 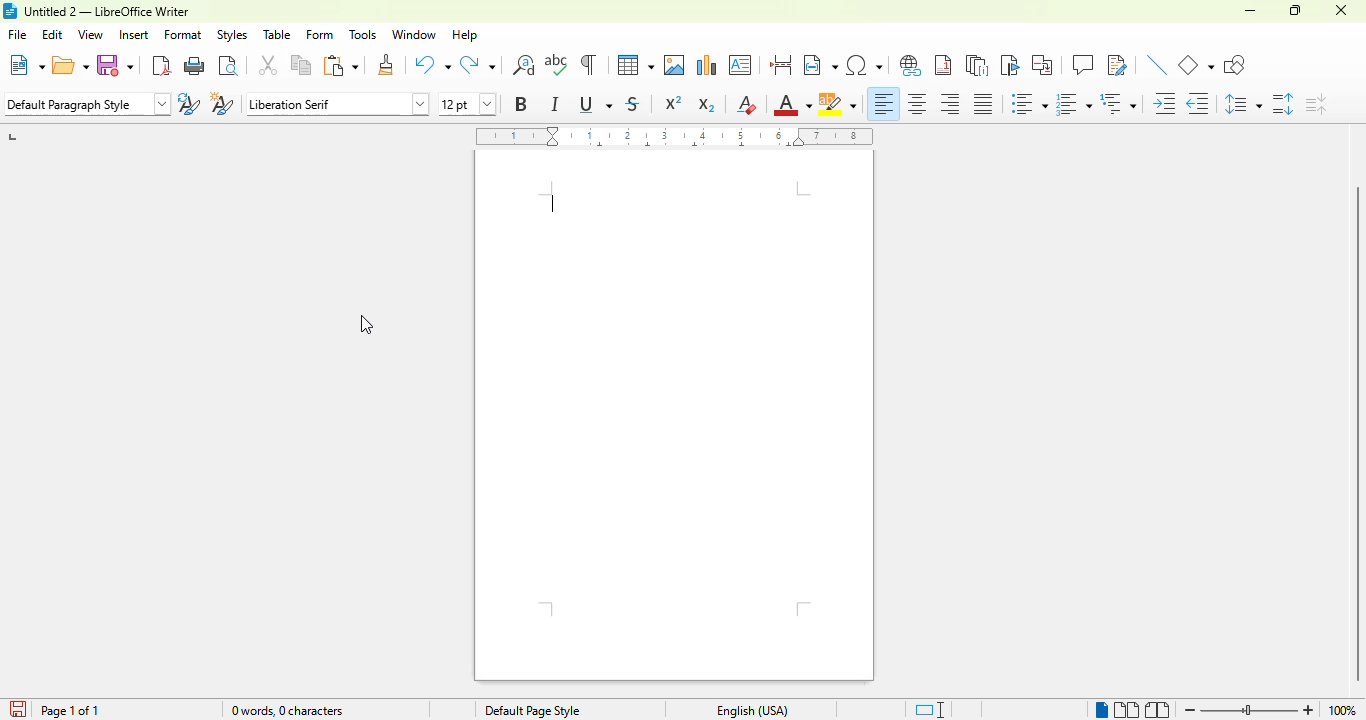 What do you see at coordinates (779, 64) in the screenshot?
I see `insert page break` at bounding box center [779, 64].